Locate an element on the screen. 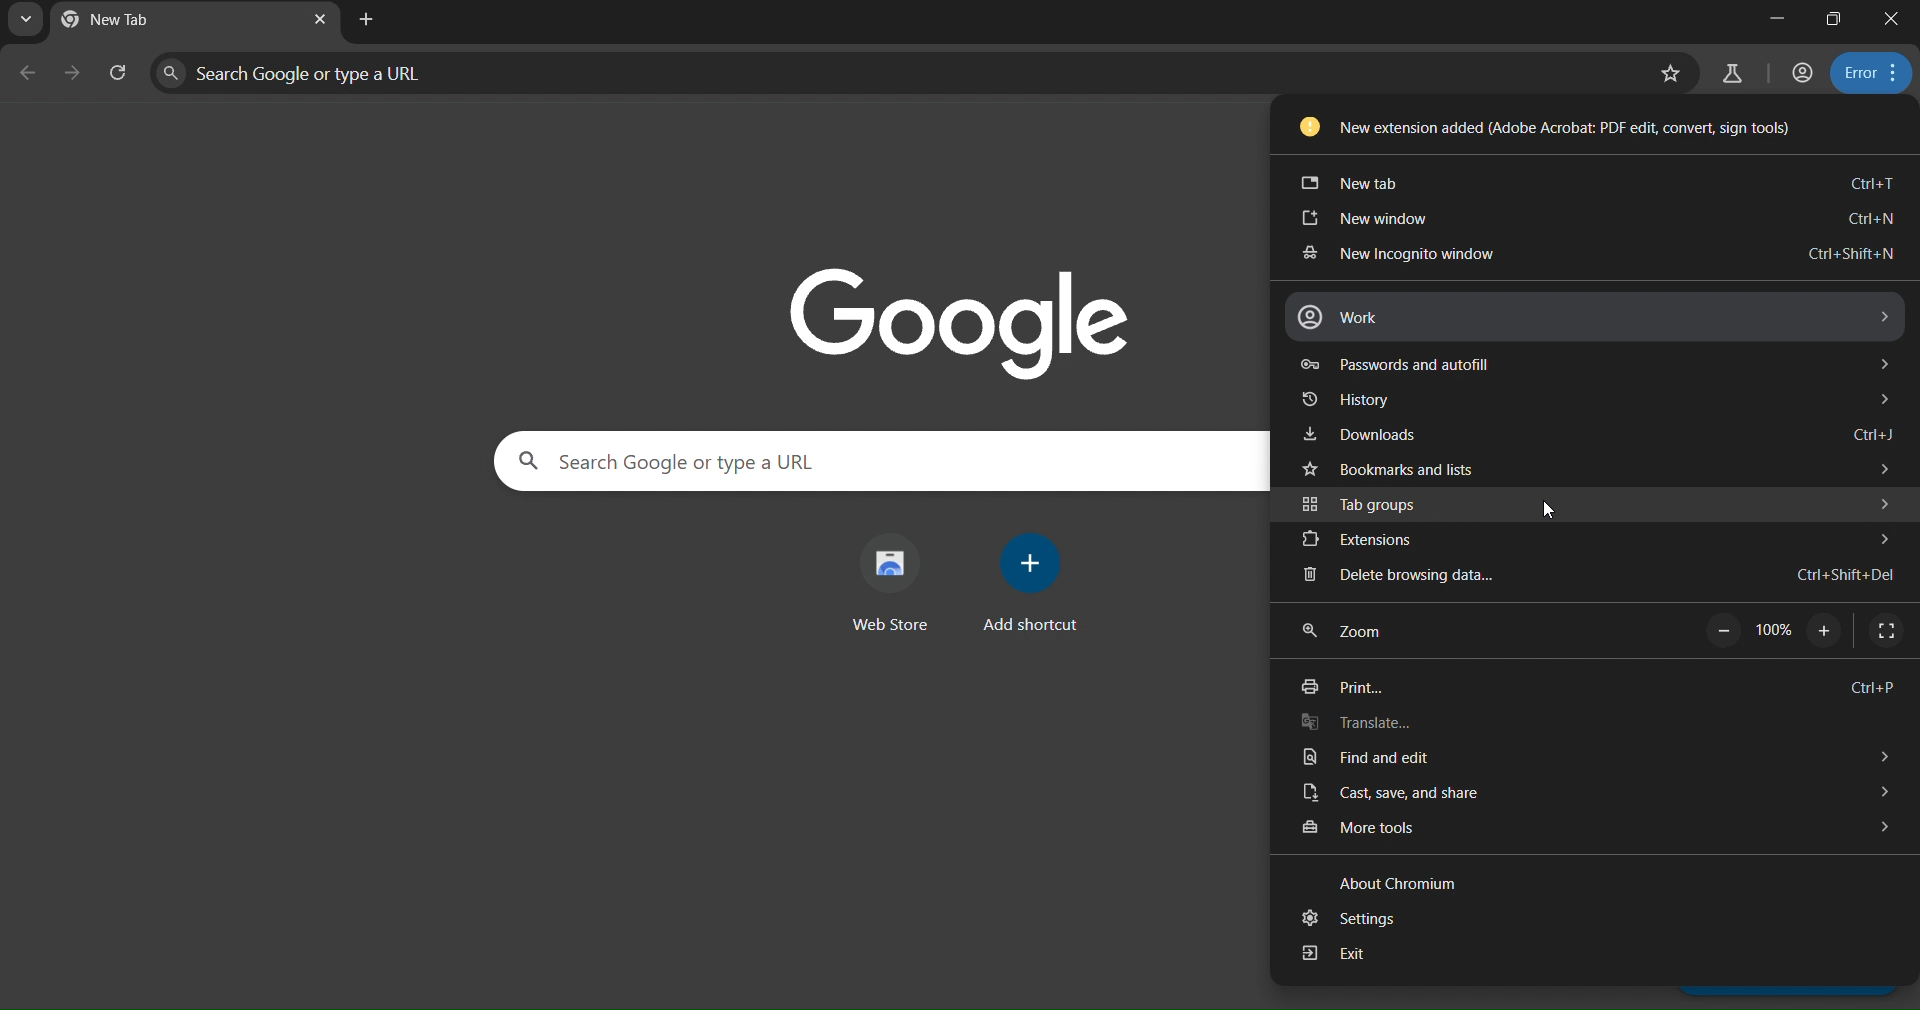  100% is located at coordinates (1774, 633).